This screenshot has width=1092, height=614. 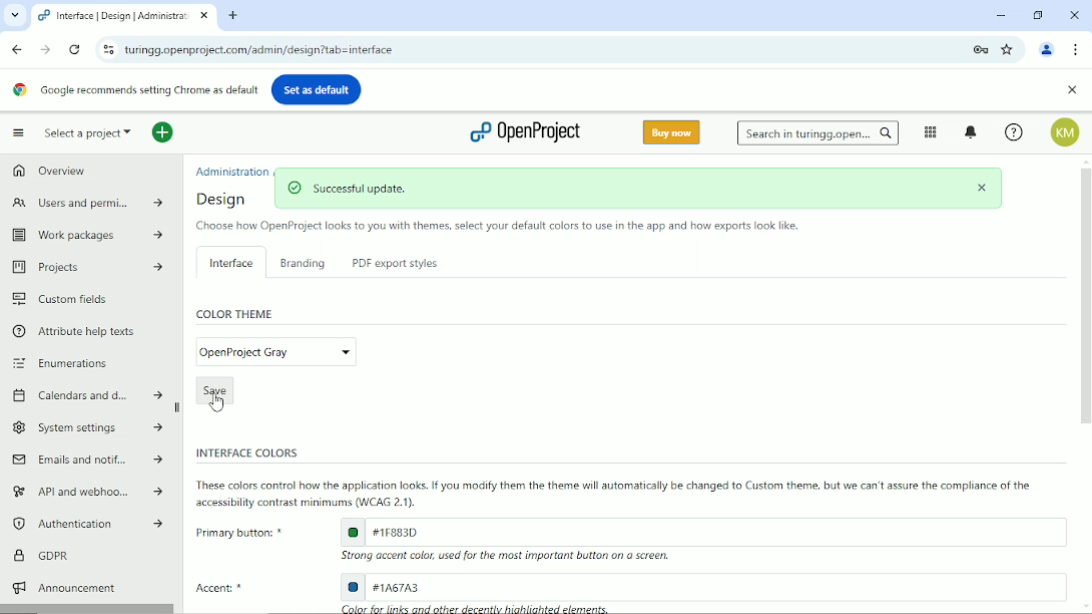 What do you see at coordinates (135, 89) in the screenshot?
I see `Google recommends setting Chrome as default` at bounding box center [135, 89].